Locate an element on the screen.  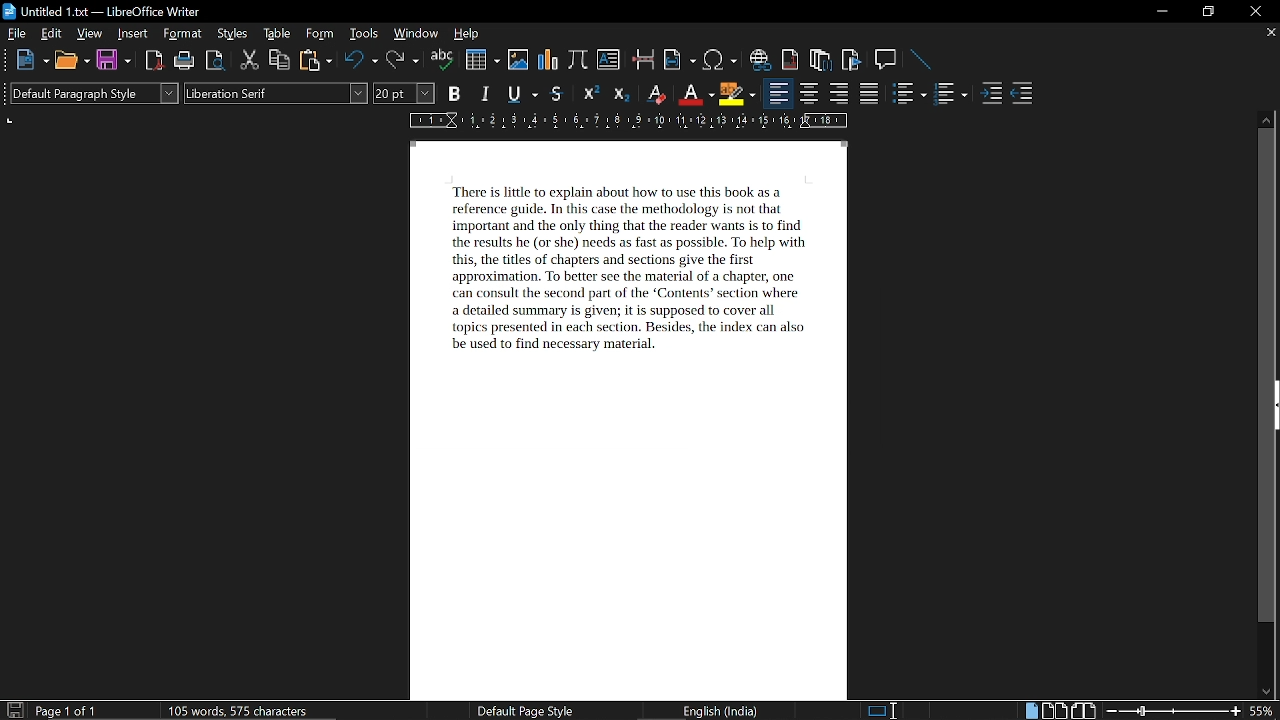
font color is located at coordinates (694, 95).